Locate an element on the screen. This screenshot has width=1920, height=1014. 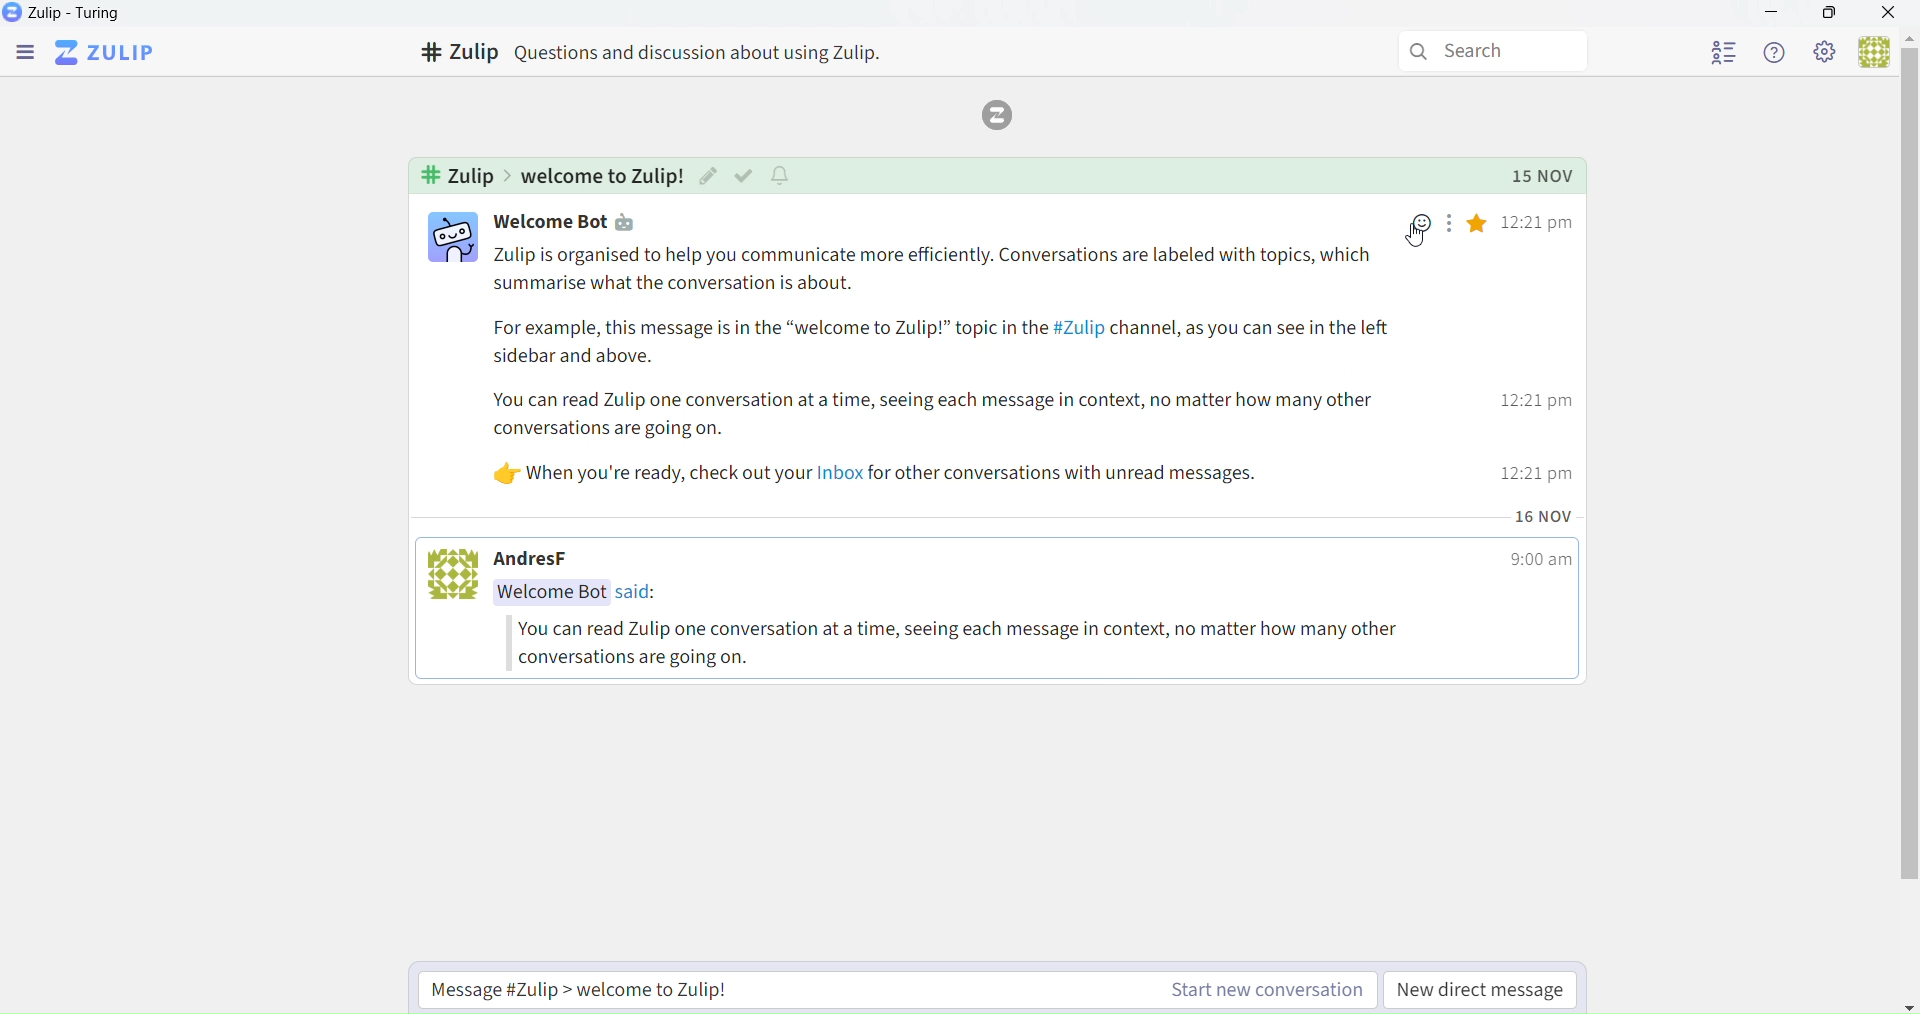
Menu Bar is located at coordinates (22, 51).